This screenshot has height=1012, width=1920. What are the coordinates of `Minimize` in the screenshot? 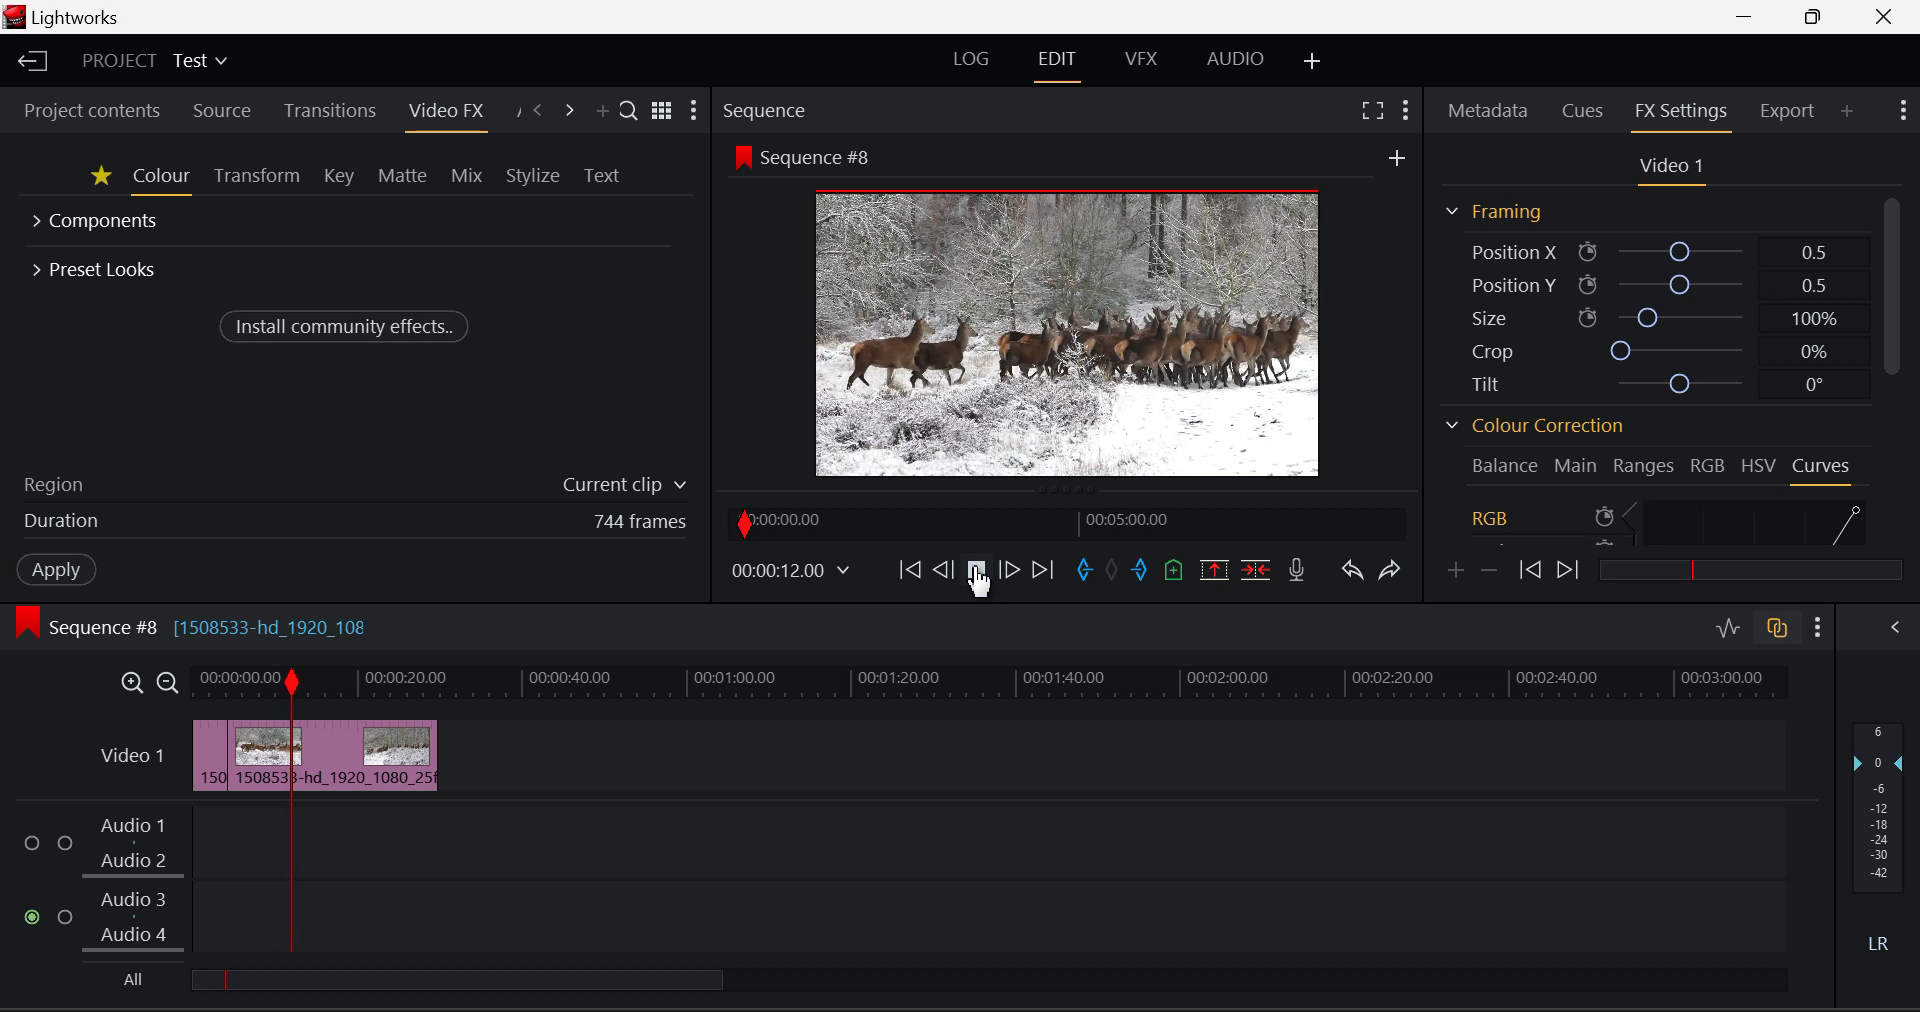 It's located at (1814, 17).